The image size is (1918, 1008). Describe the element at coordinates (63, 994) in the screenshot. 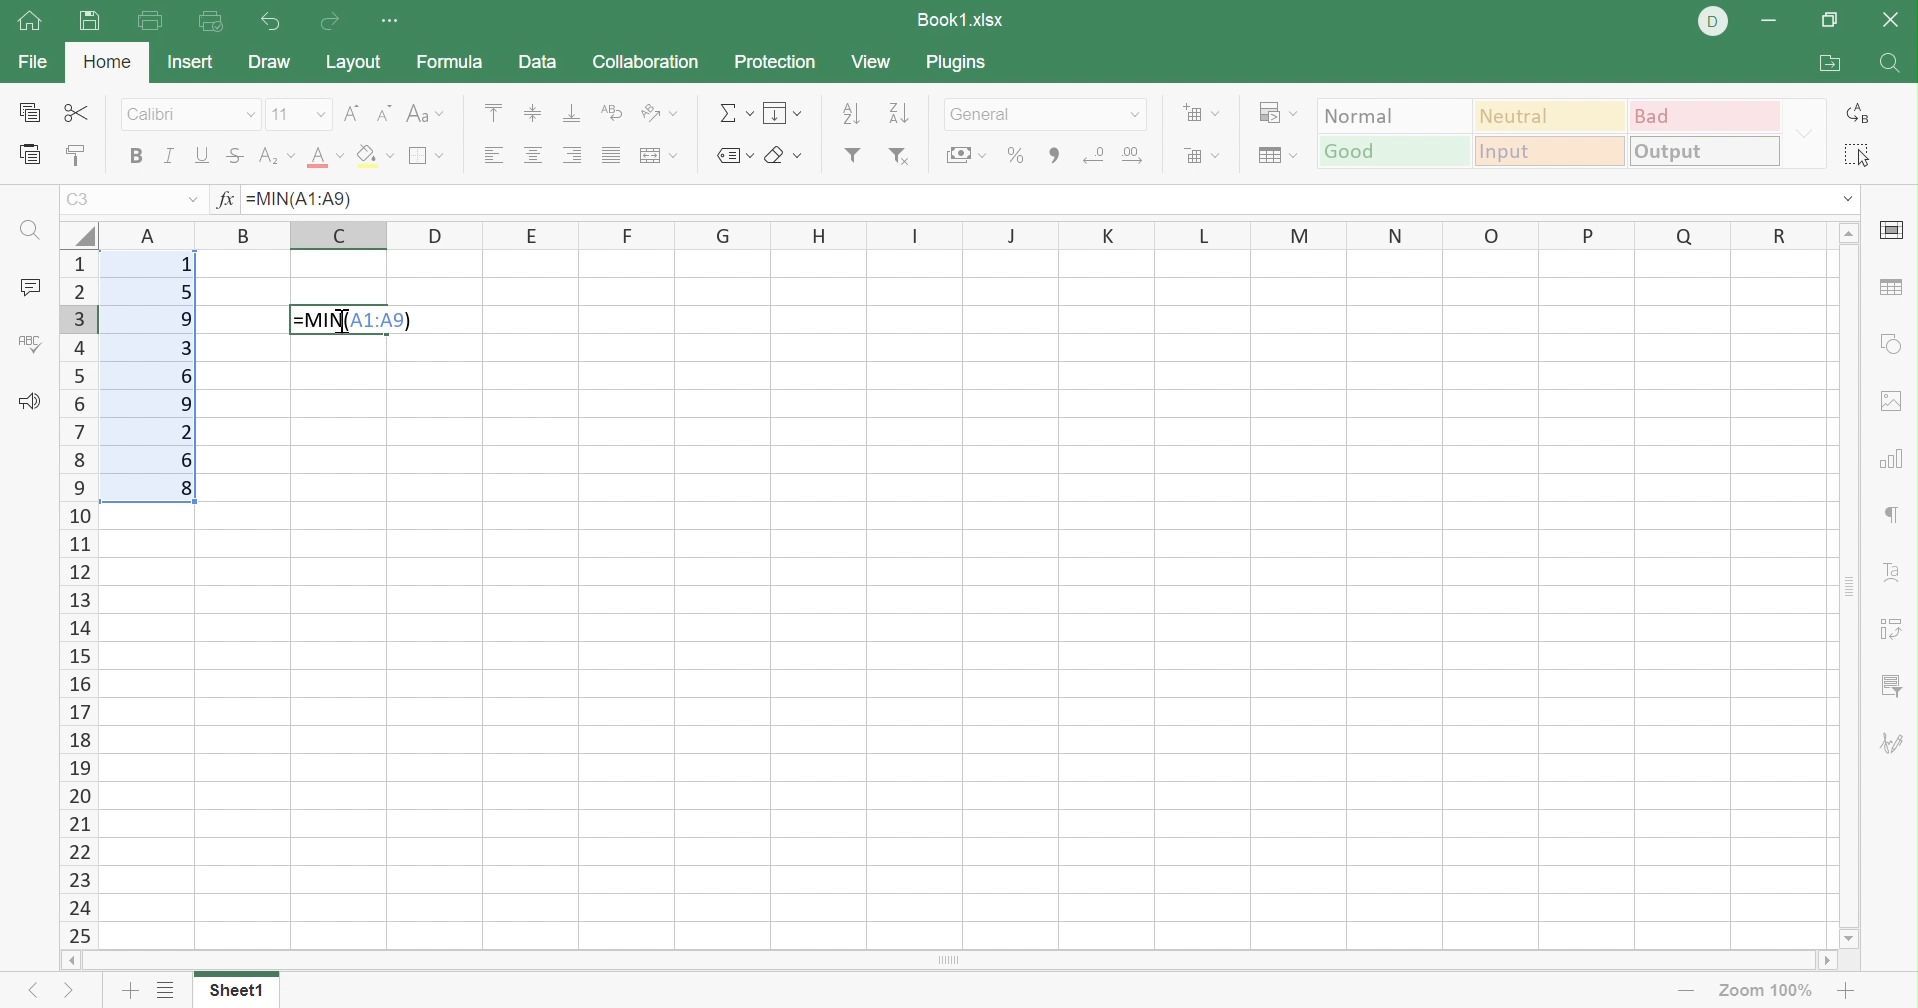

I see `Next` at that location.